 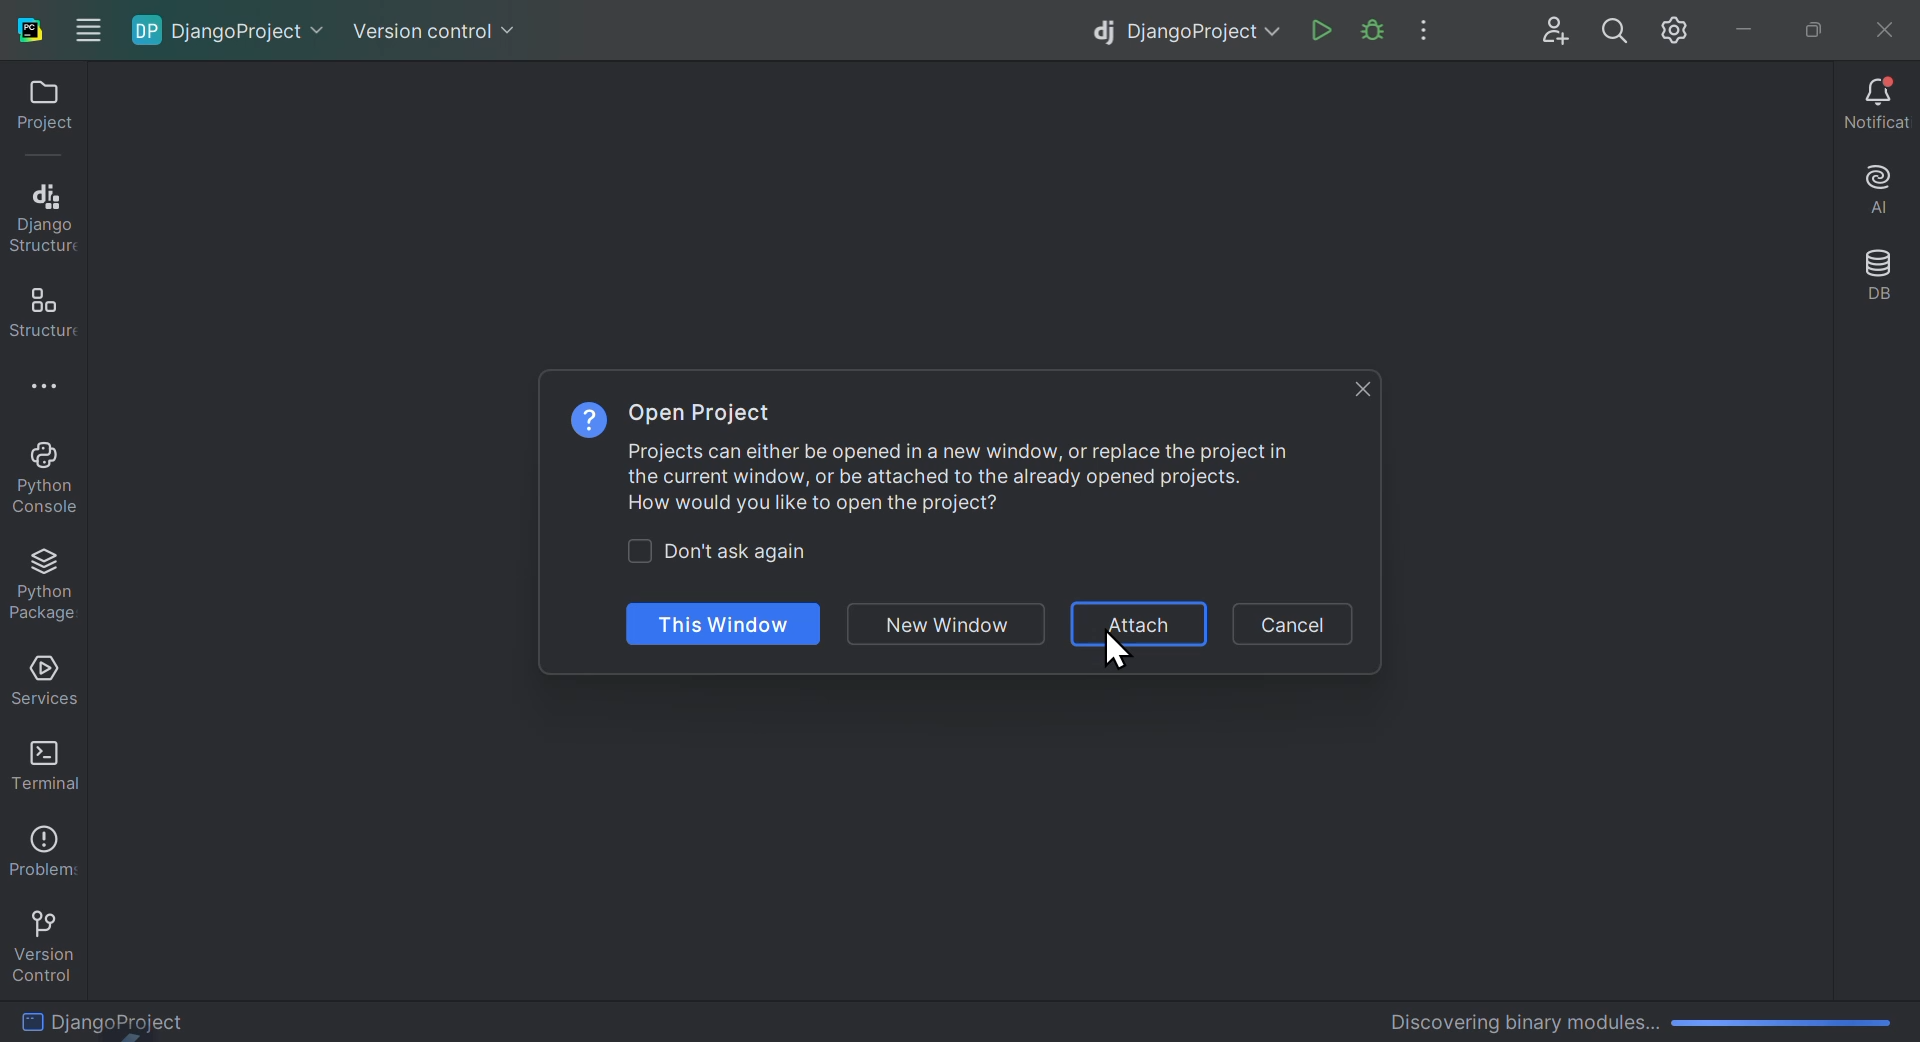 What do you see at coordinates (37, 112) in the screenshot?
I see `project` at bounding box center [37, 112].